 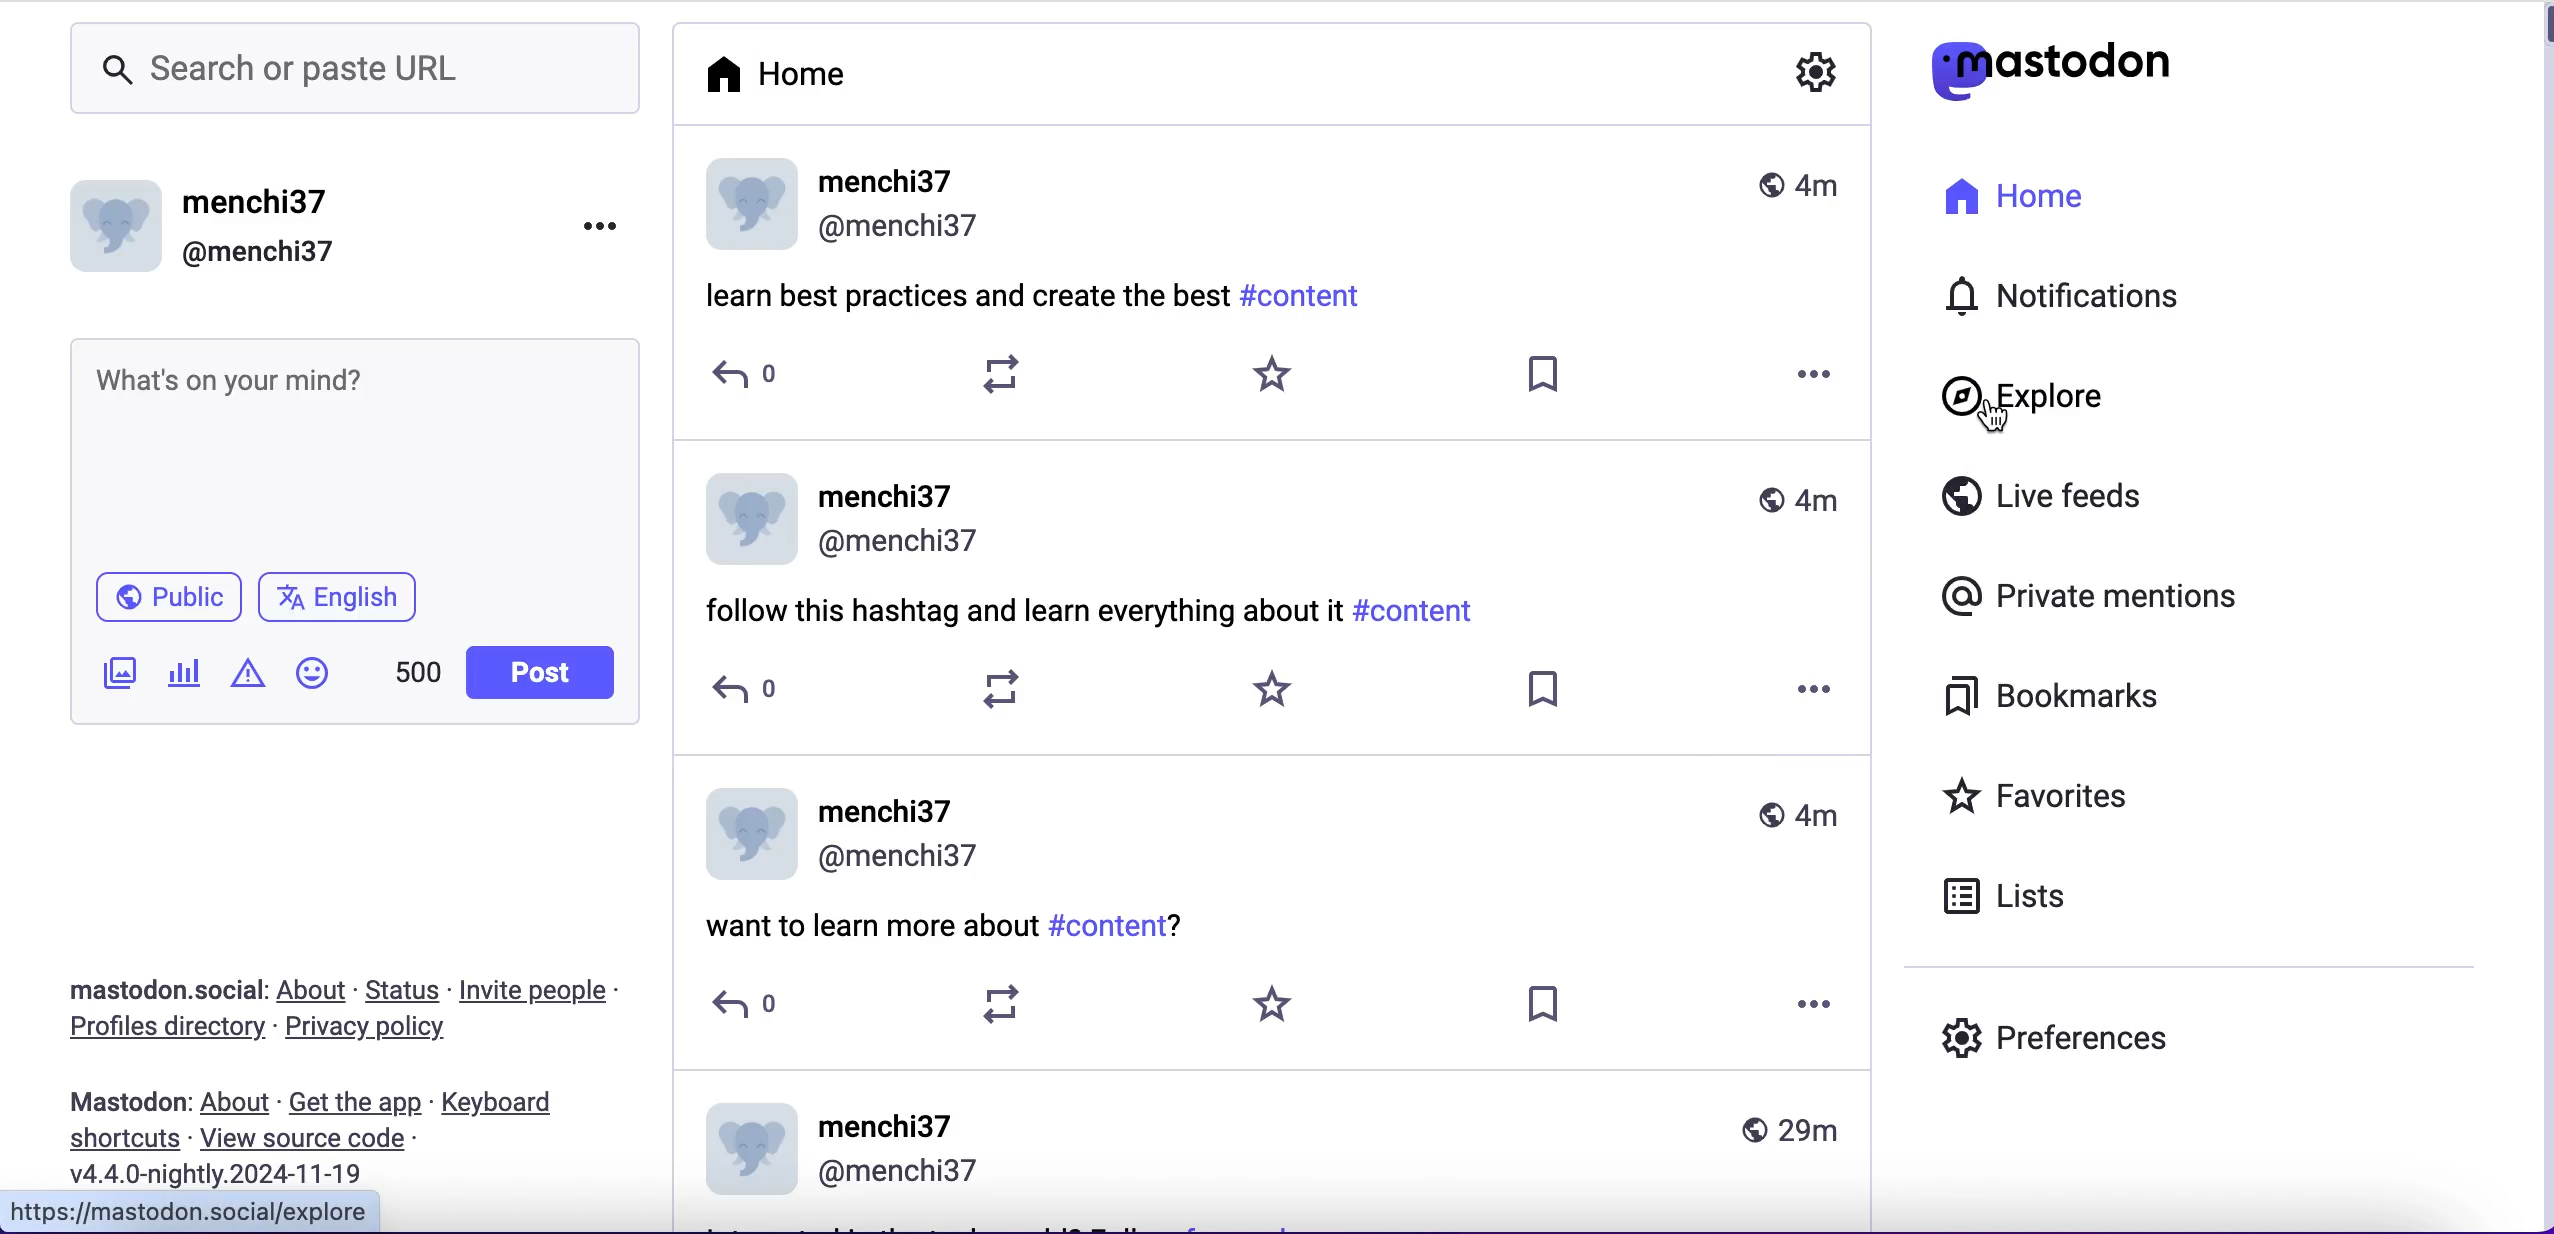 What do you see at coordinates (1268, 378) in the screenshot?
I see `favorite` at bounding box center [1268, 378].